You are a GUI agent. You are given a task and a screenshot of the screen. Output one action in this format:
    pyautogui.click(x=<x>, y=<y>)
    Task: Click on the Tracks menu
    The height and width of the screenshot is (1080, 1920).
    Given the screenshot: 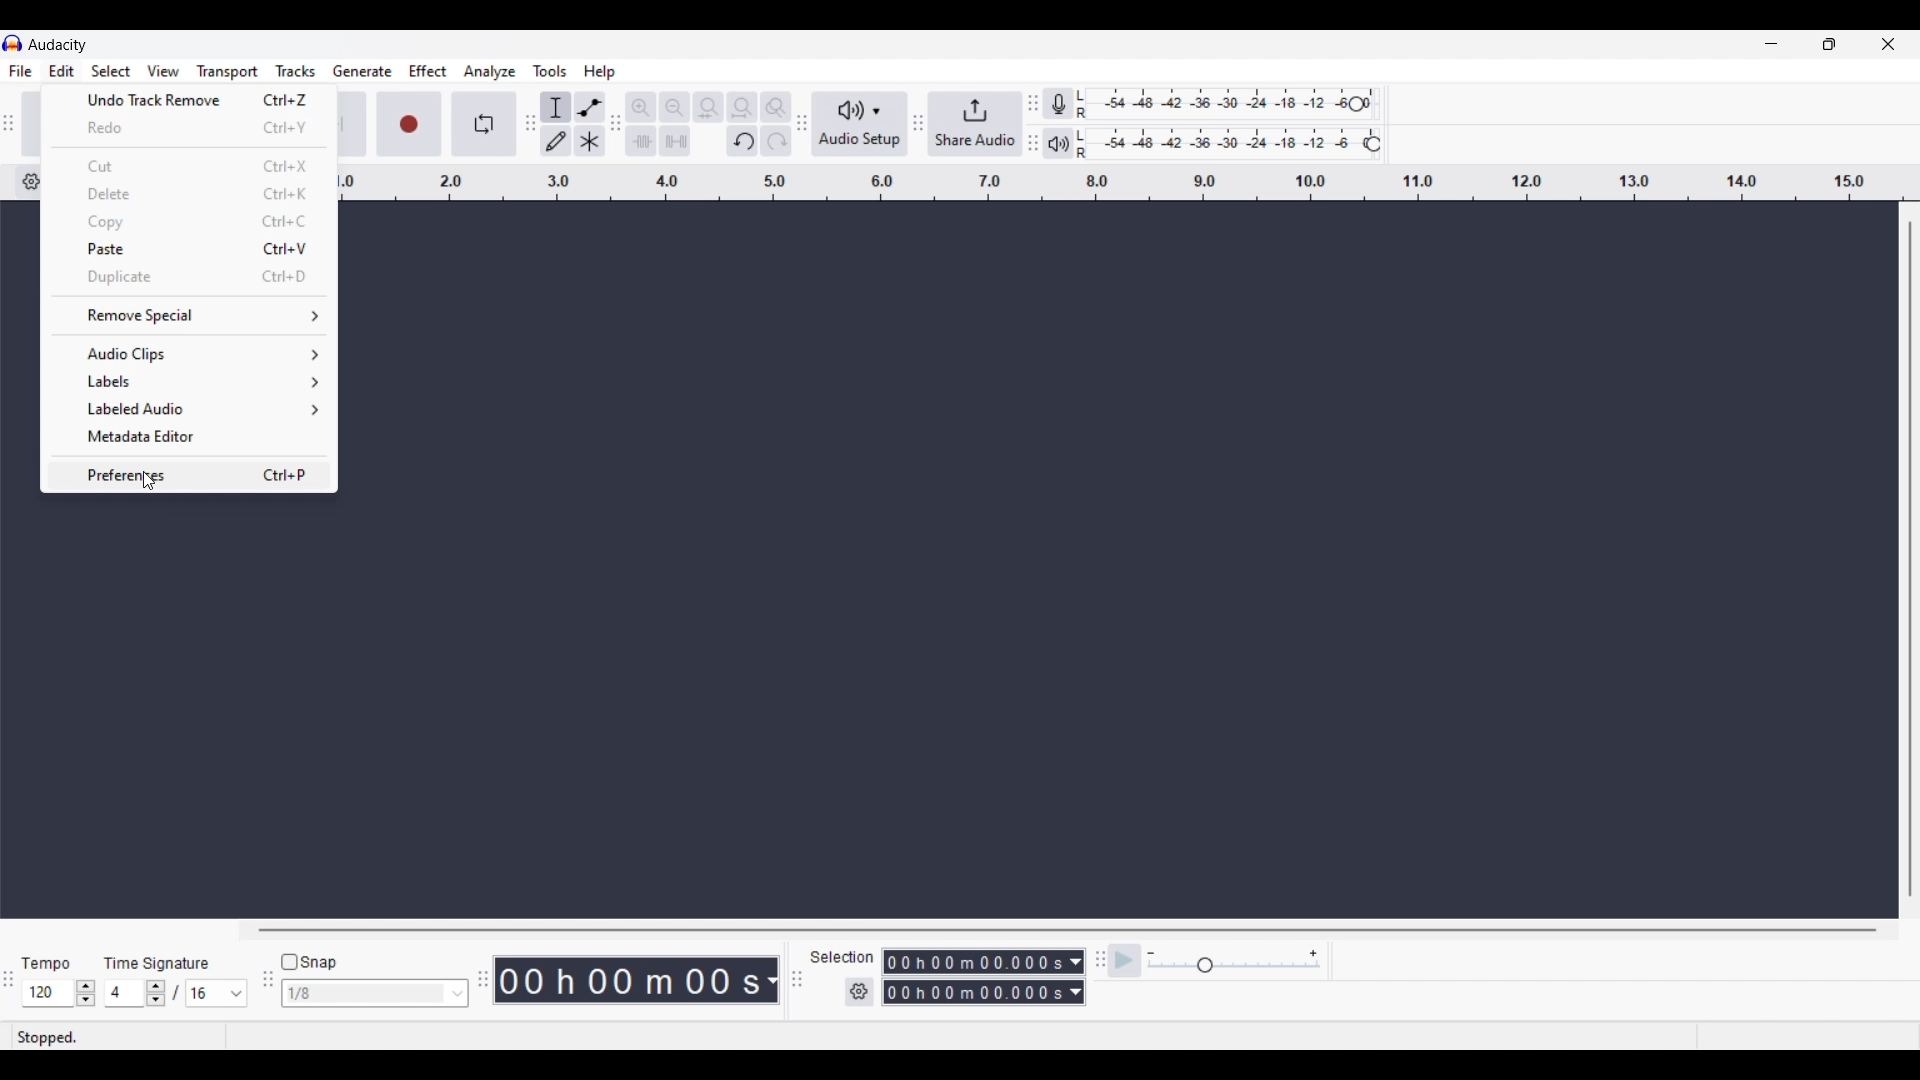 What is the action you would take?
    pyautogui.click(x=295, y=71)
    